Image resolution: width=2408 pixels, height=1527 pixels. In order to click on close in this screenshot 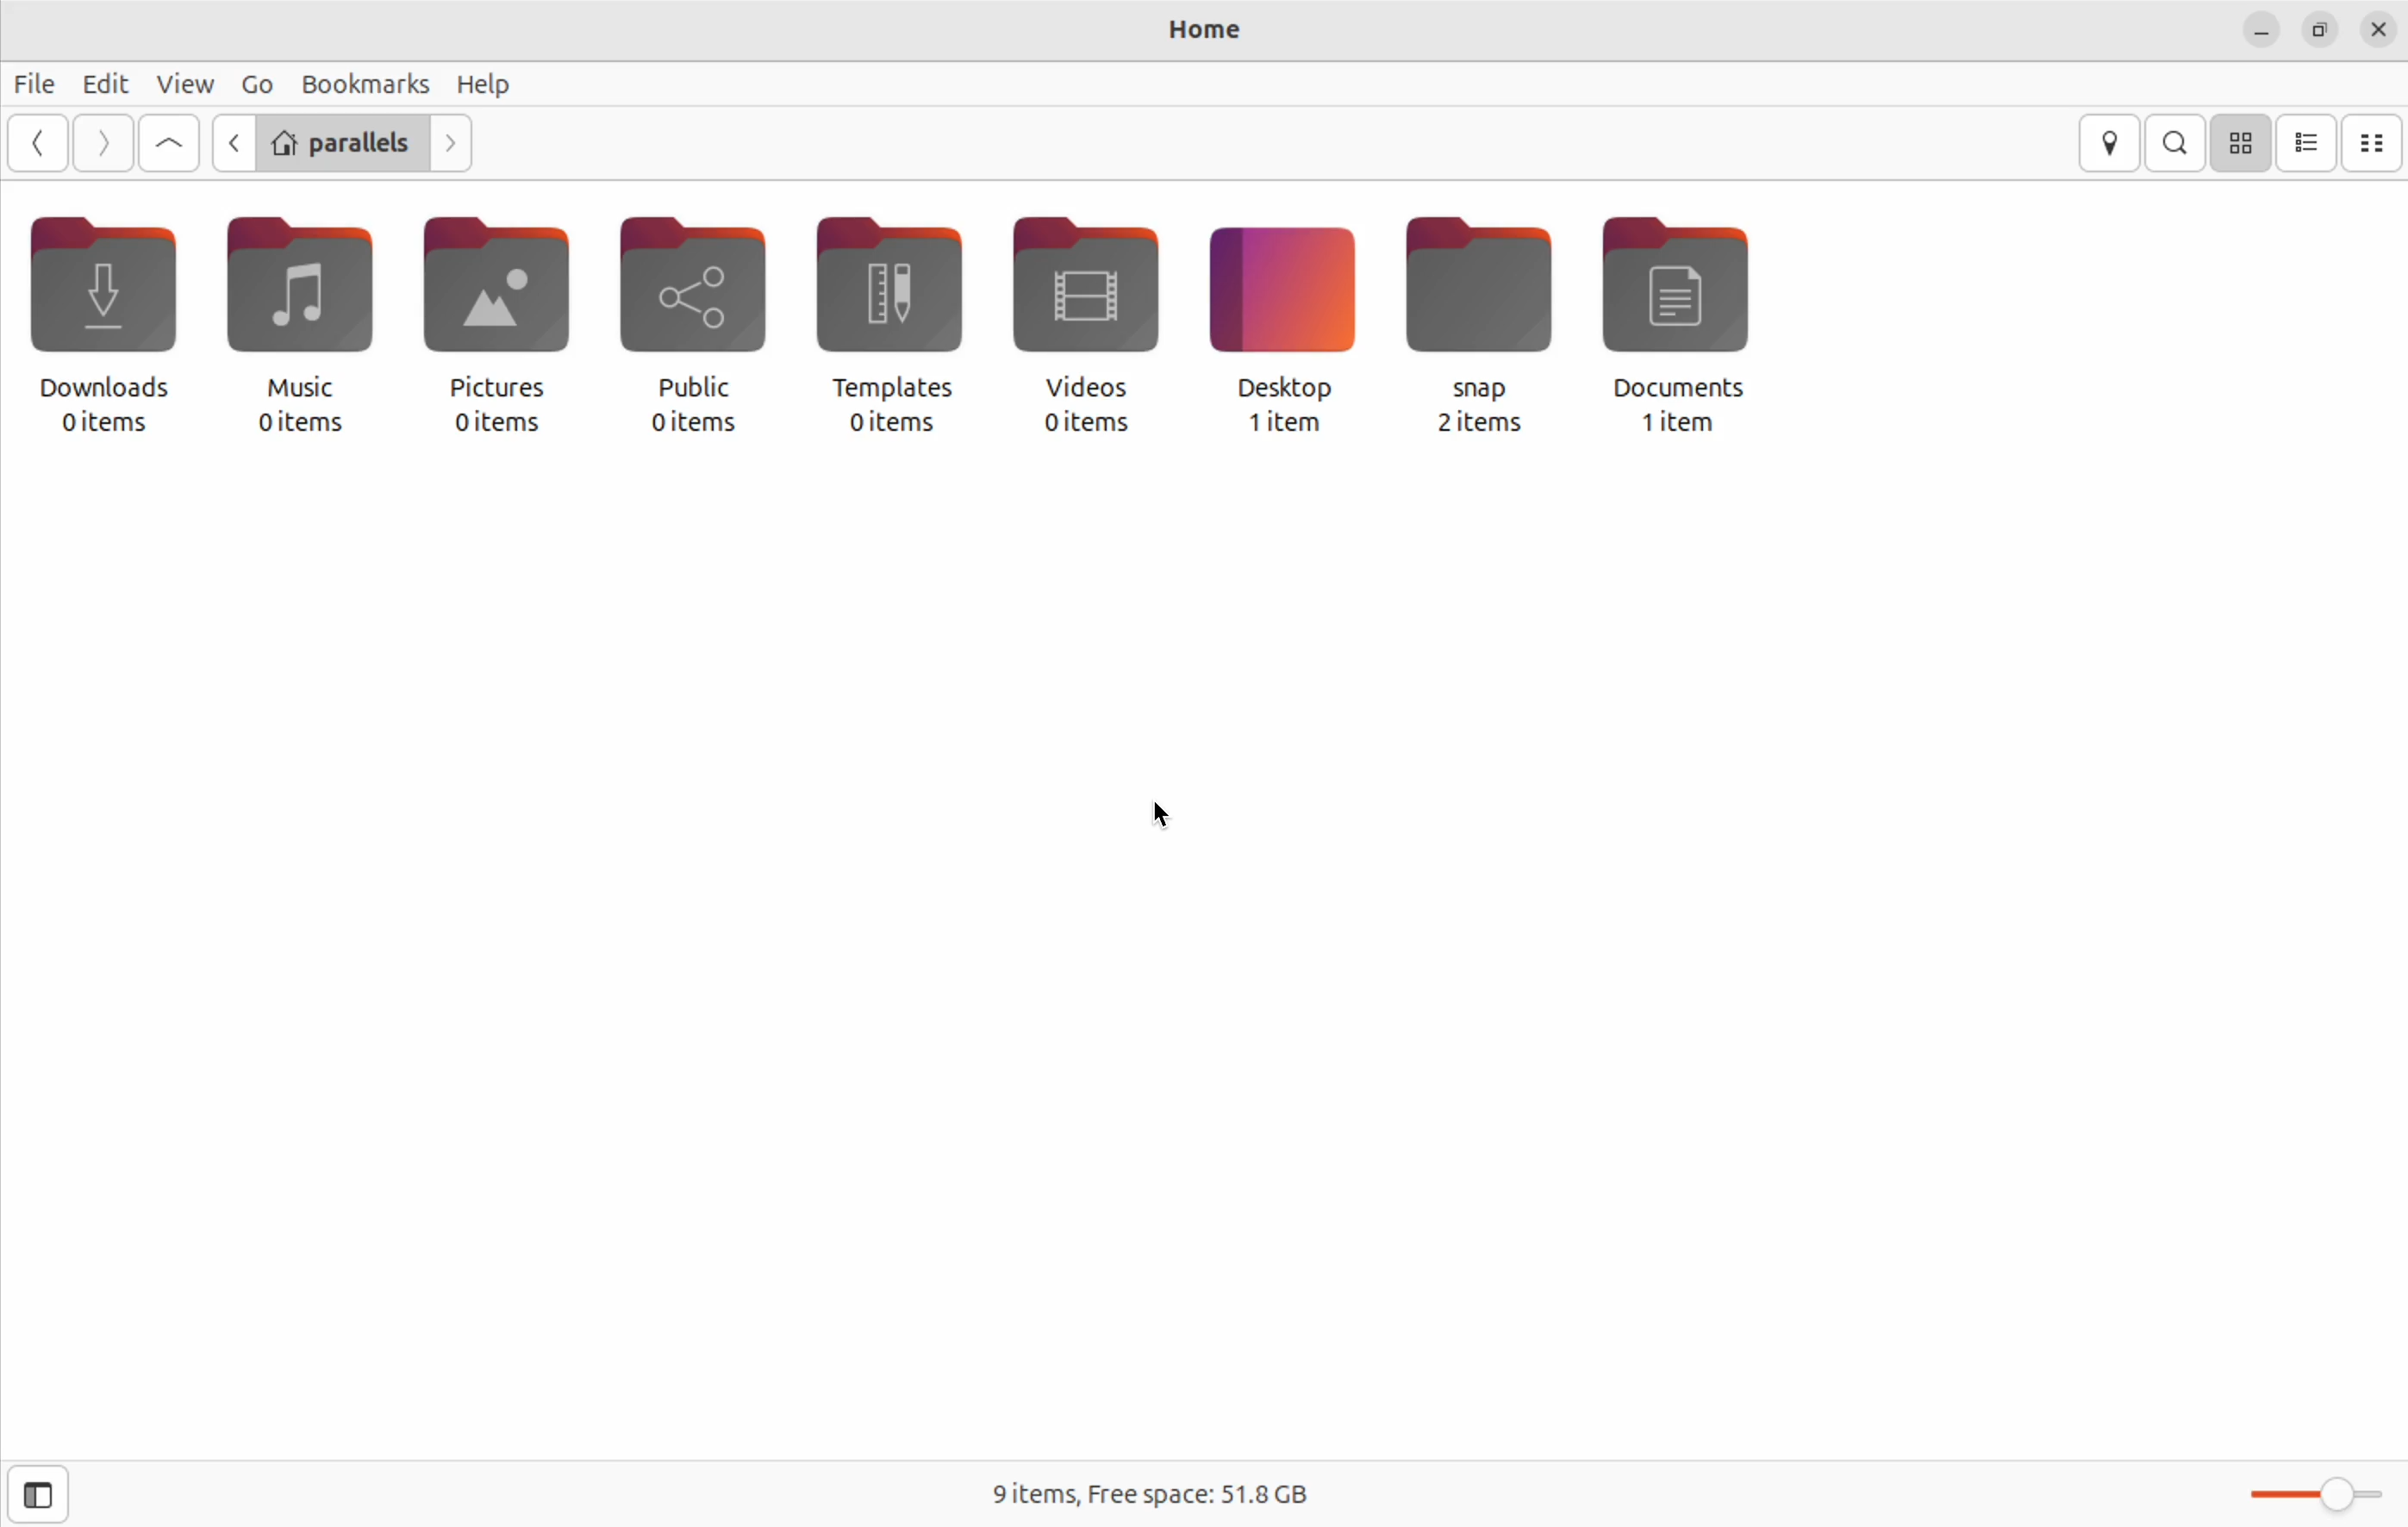, I will do `click(2378, 28)`.